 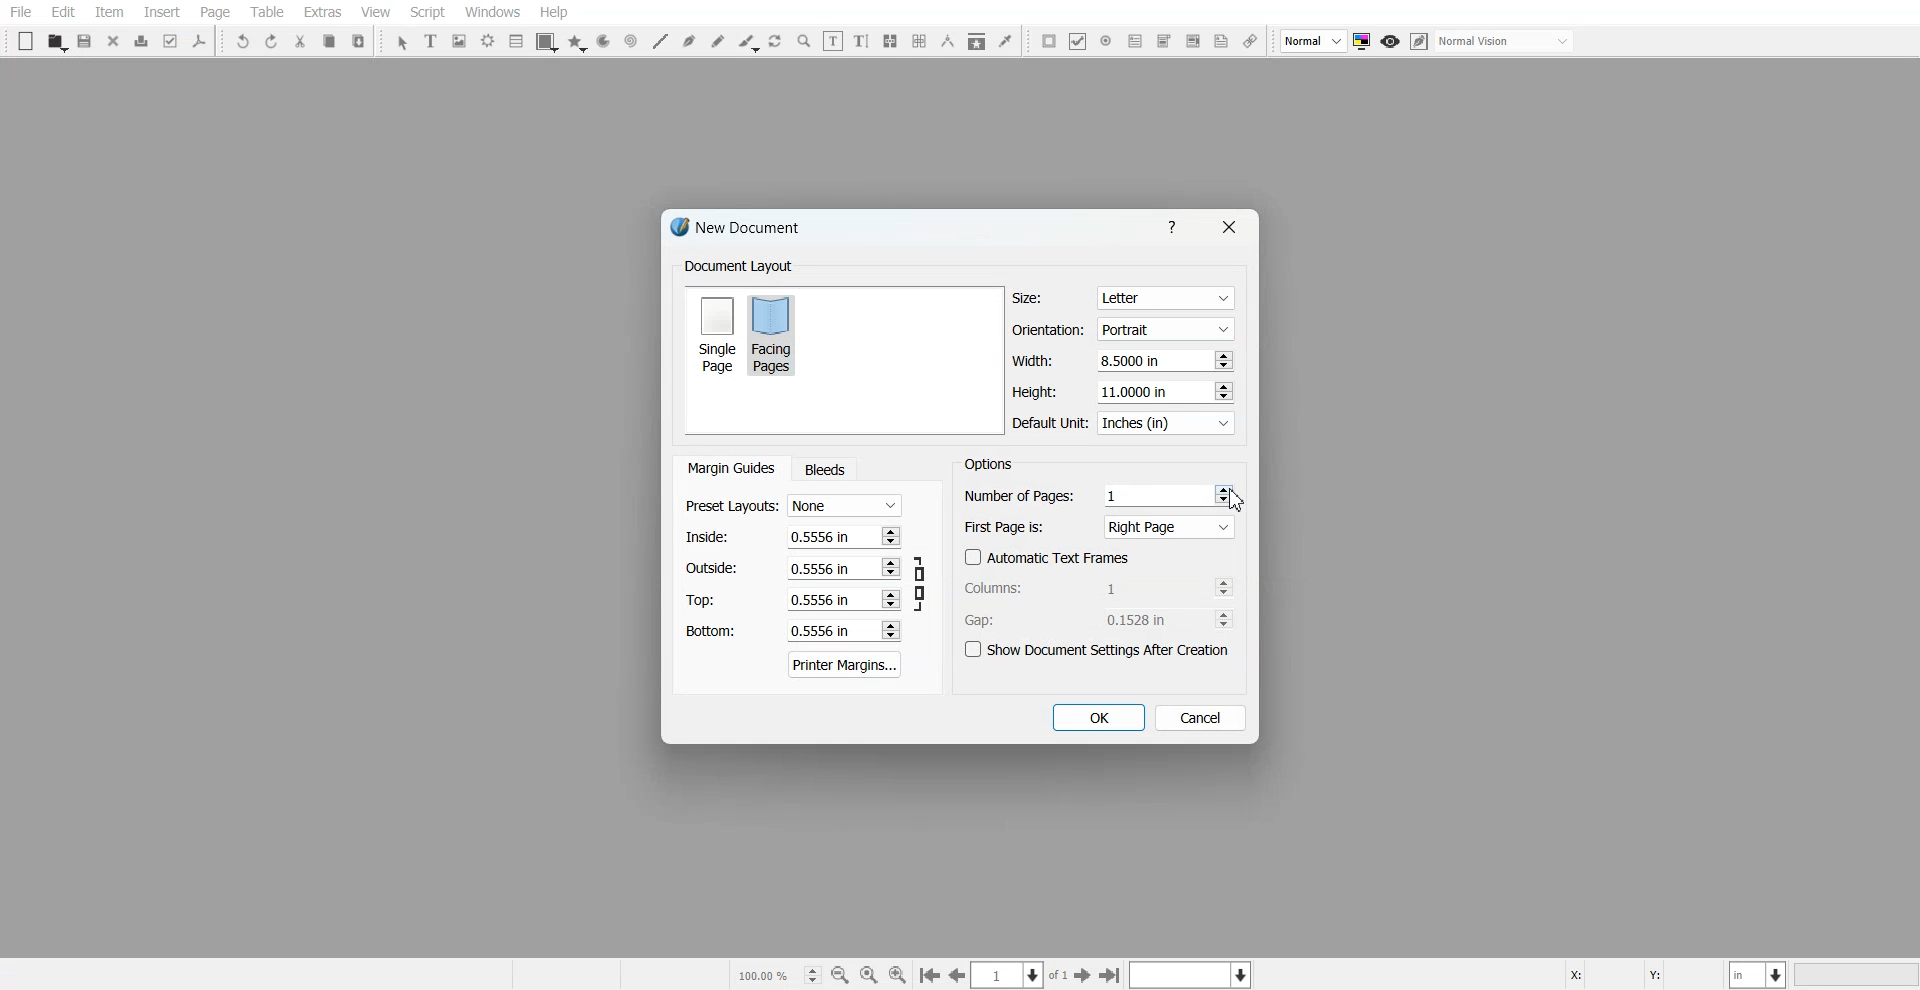 I want to click on PDF Combo Box, so click(x=1163, y=41).